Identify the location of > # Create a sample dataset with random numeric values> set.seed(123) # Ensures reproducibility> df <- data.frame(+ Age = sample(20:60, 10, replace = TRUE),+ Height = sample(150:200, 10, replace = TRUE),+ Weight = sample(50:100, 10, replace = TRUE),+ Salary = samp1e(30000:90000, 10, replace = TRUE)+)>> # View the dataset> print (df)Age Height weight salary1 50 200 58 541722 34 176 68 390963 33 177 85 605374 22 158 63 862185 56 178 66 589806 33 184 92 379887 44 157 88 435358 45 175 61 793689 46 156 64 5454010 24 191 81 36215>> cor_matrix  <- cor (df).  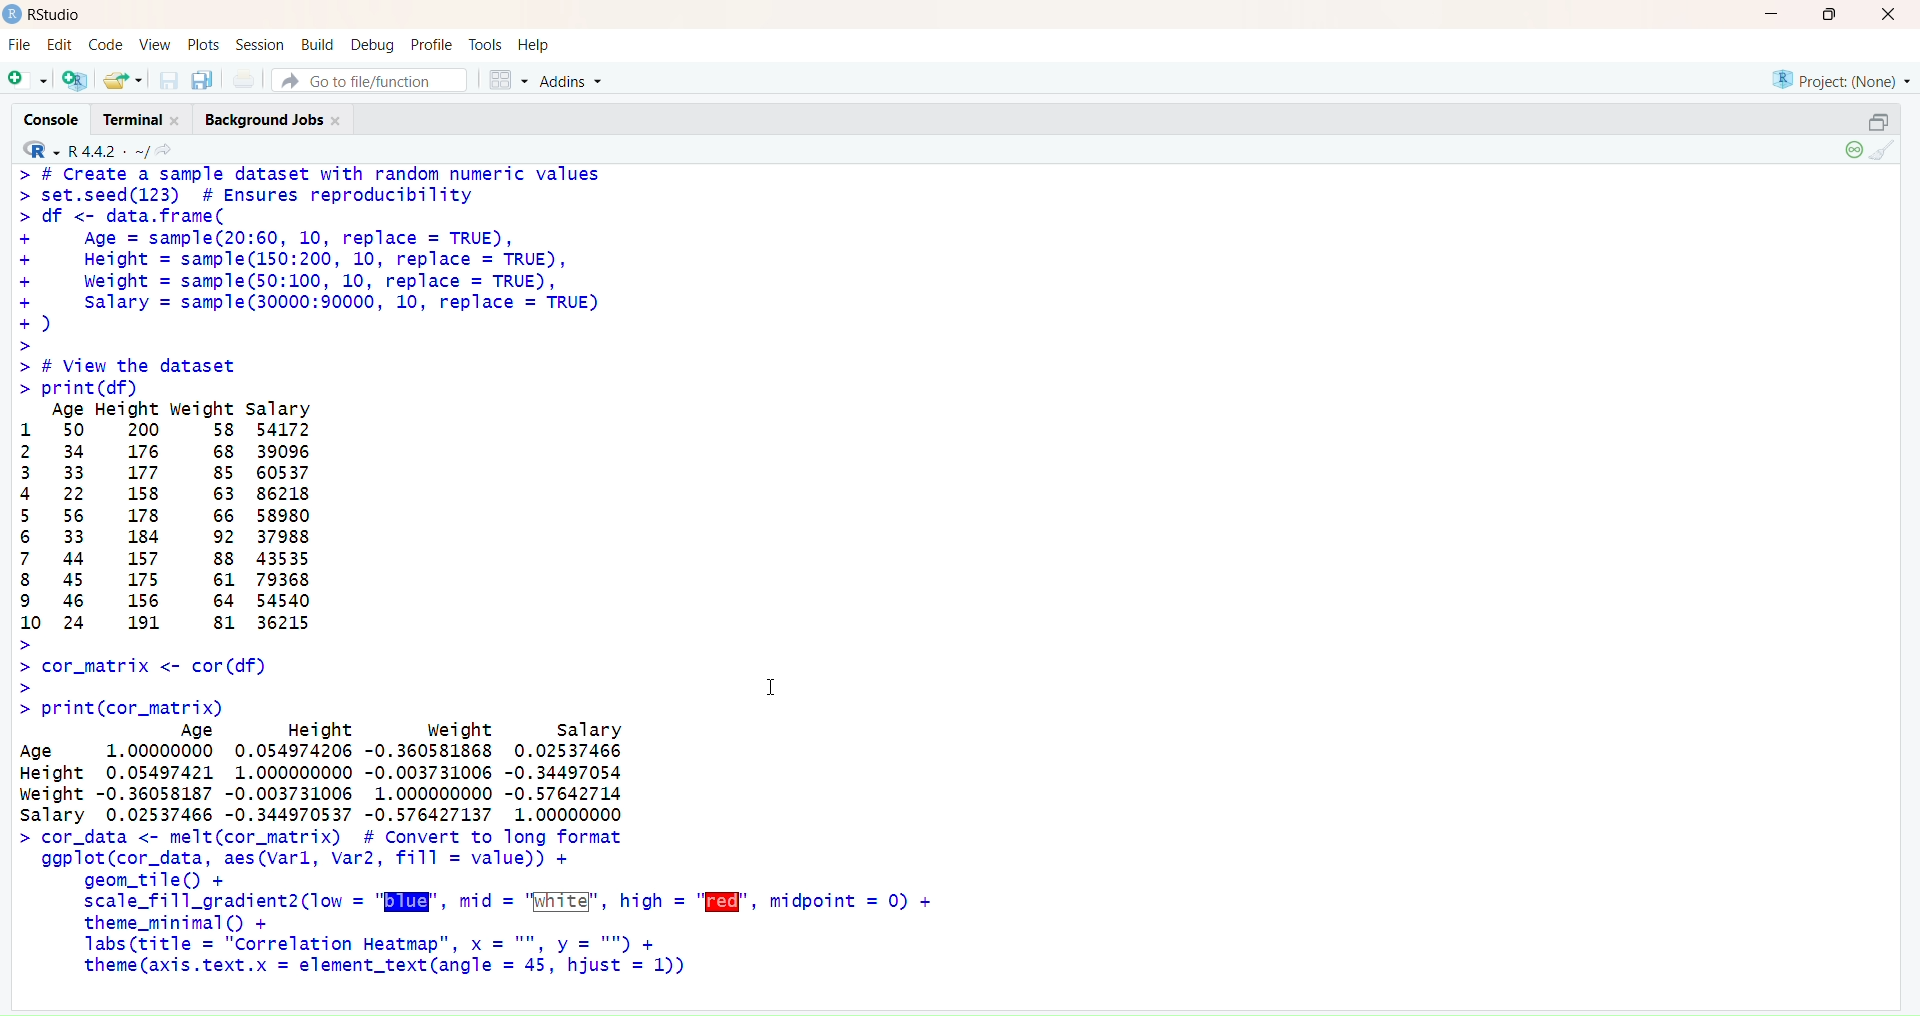
(334, 429).